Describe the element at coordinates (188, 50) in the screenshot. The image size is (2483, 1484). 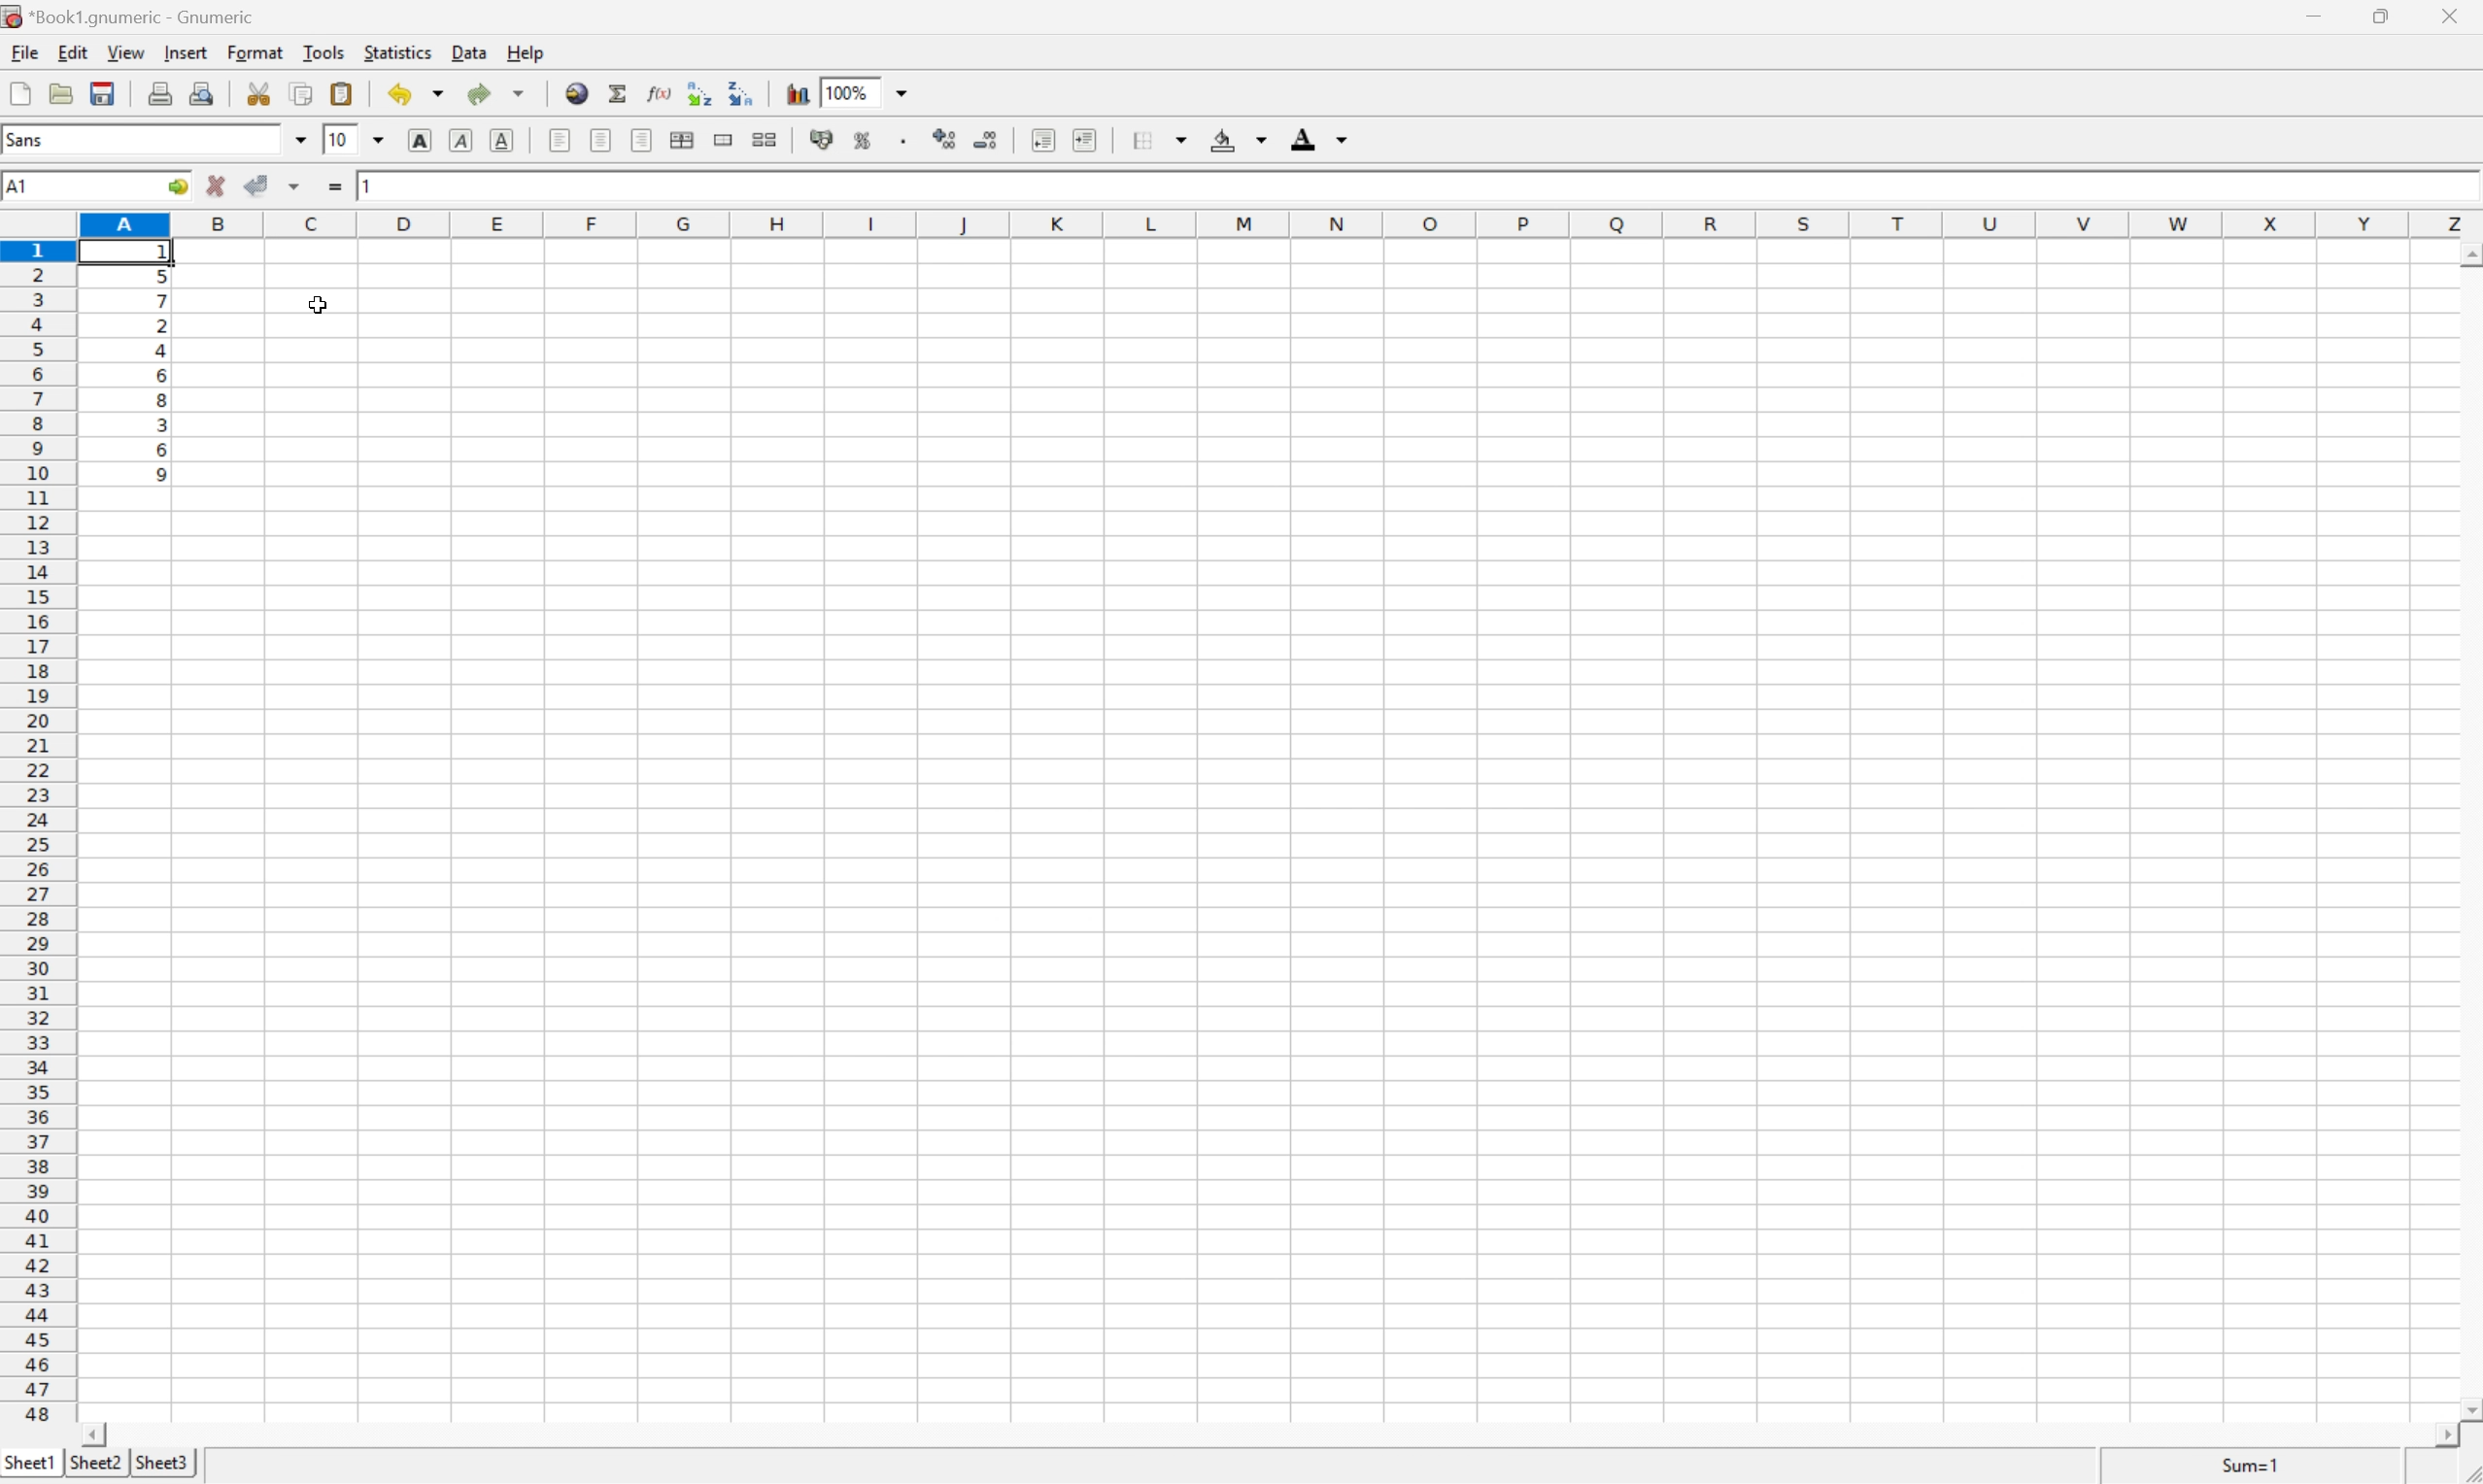
I see `insert` at that location.